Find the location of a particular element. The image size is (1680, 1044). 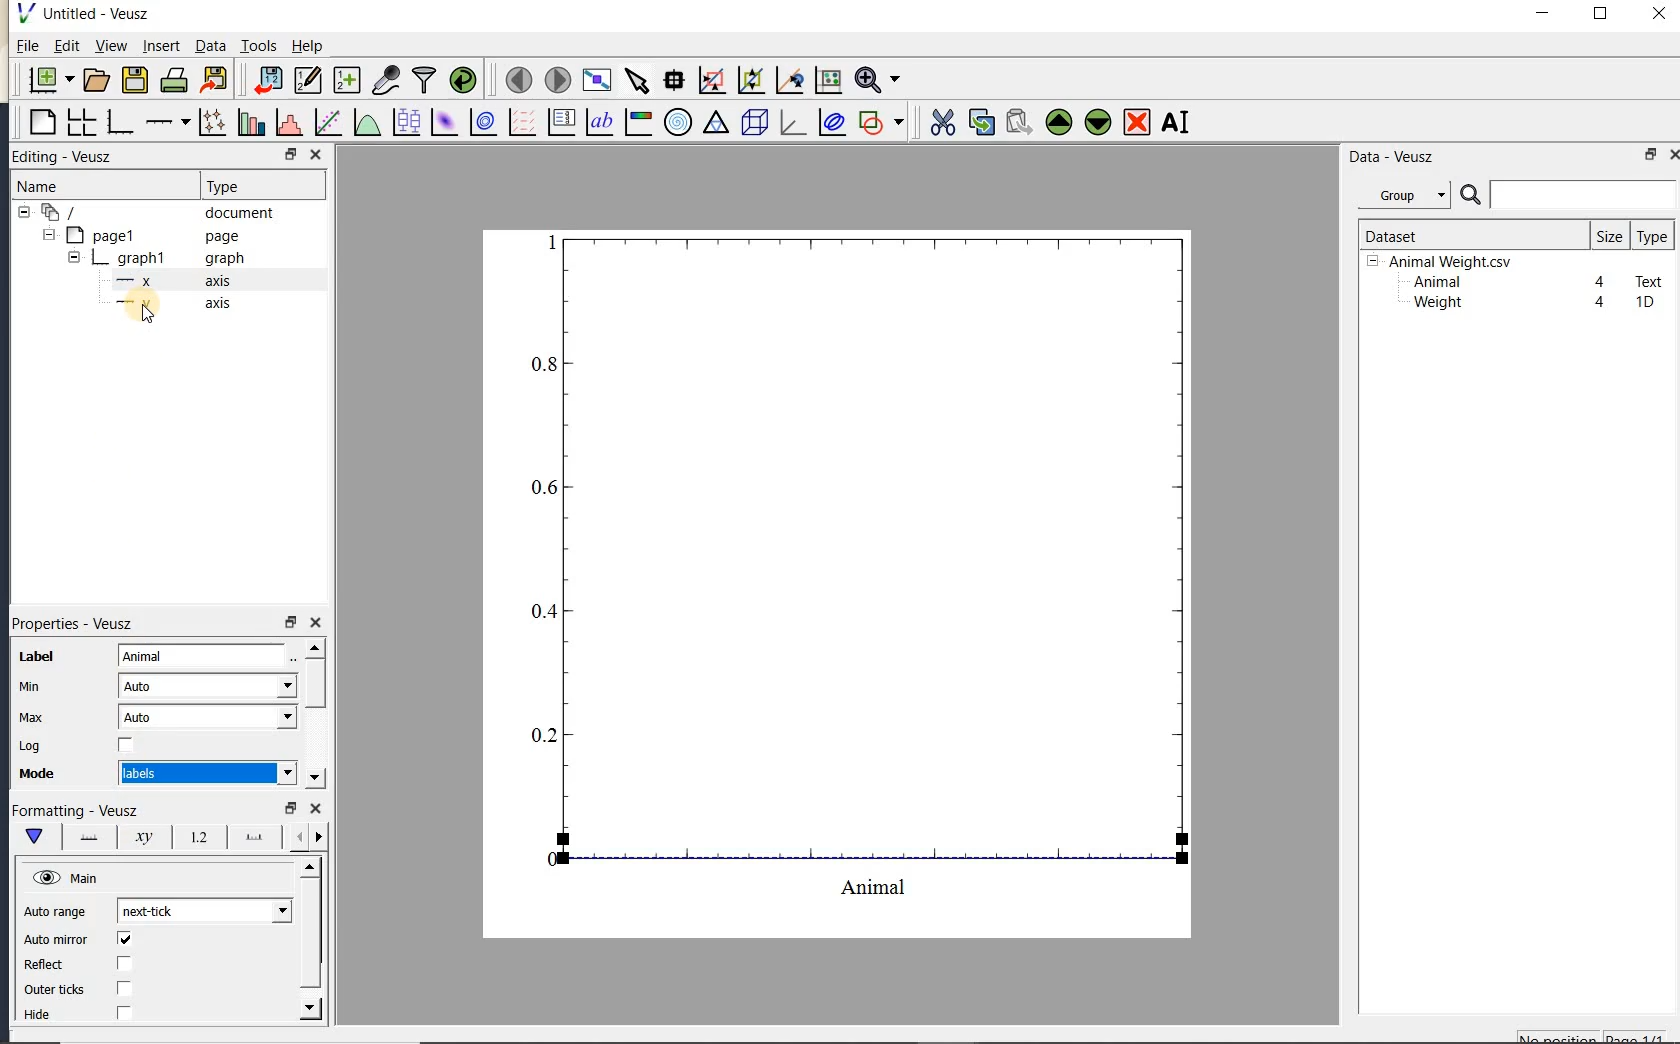

Auto range is located at coordinates (55, 912).